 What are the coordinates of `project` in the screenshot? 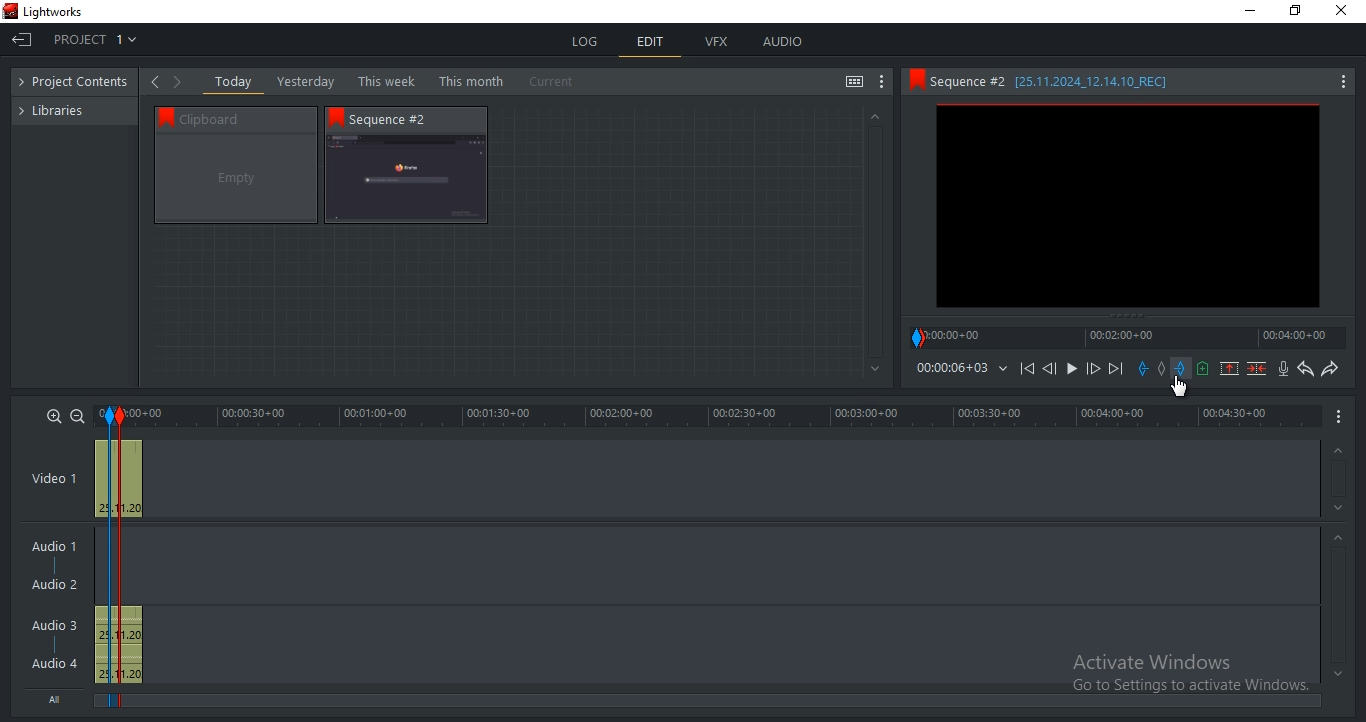 It's located at (79, 83).